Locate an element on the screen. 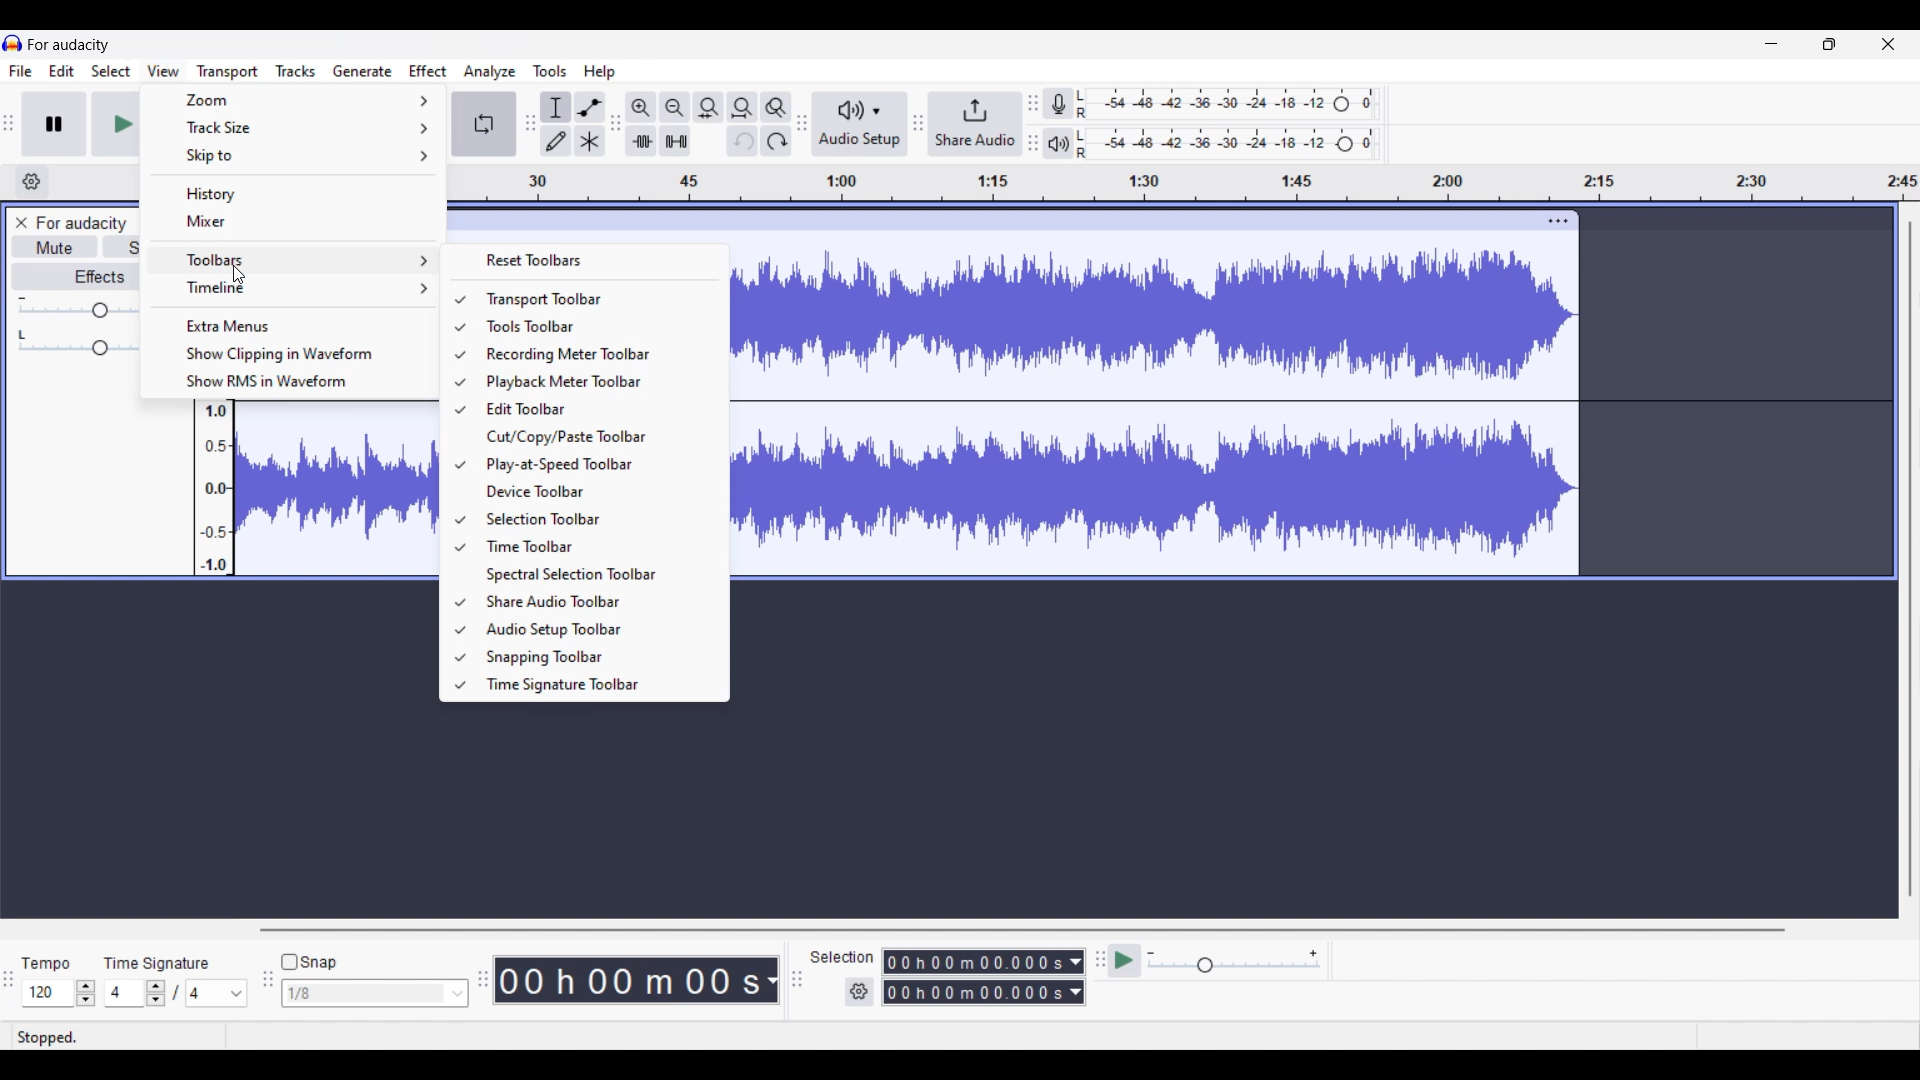  Play at speed toolbar is located at coordinates (596, 465).